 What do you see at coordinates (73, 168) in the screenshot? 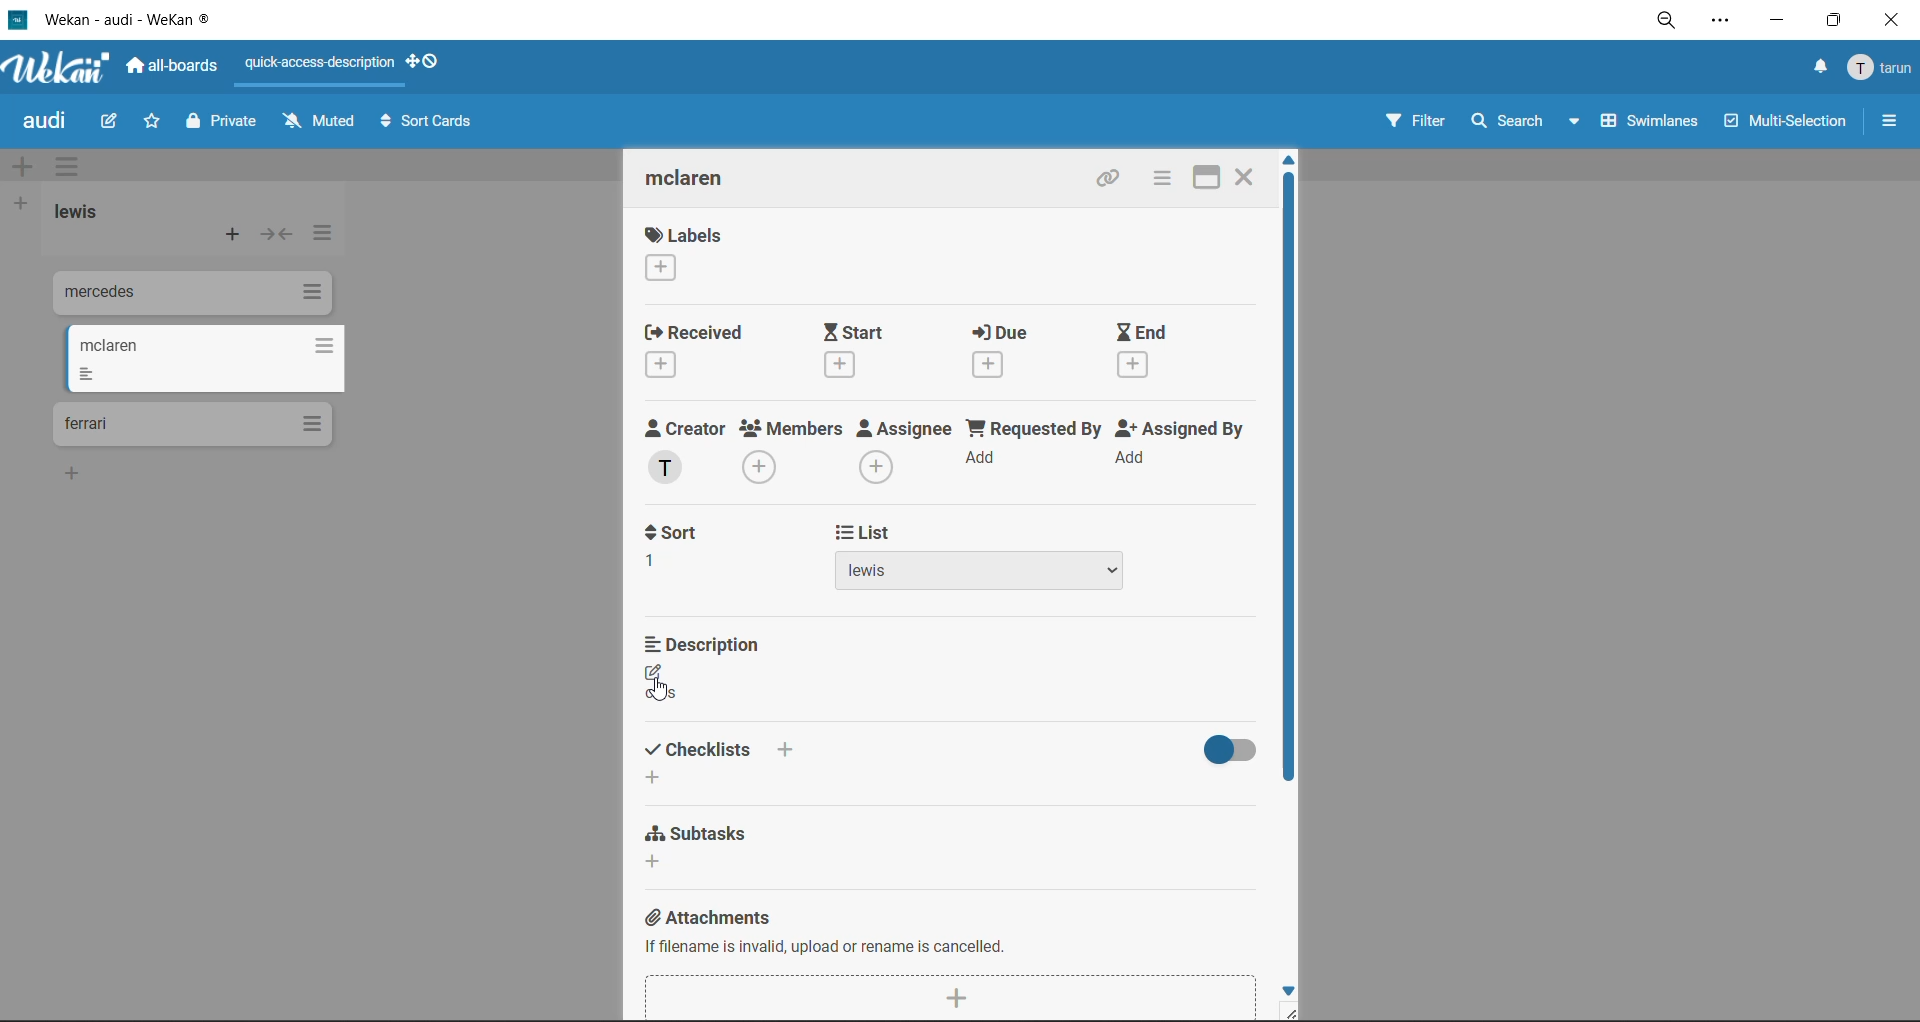
I see `swimlane actions` at bounding box center [73, 168].